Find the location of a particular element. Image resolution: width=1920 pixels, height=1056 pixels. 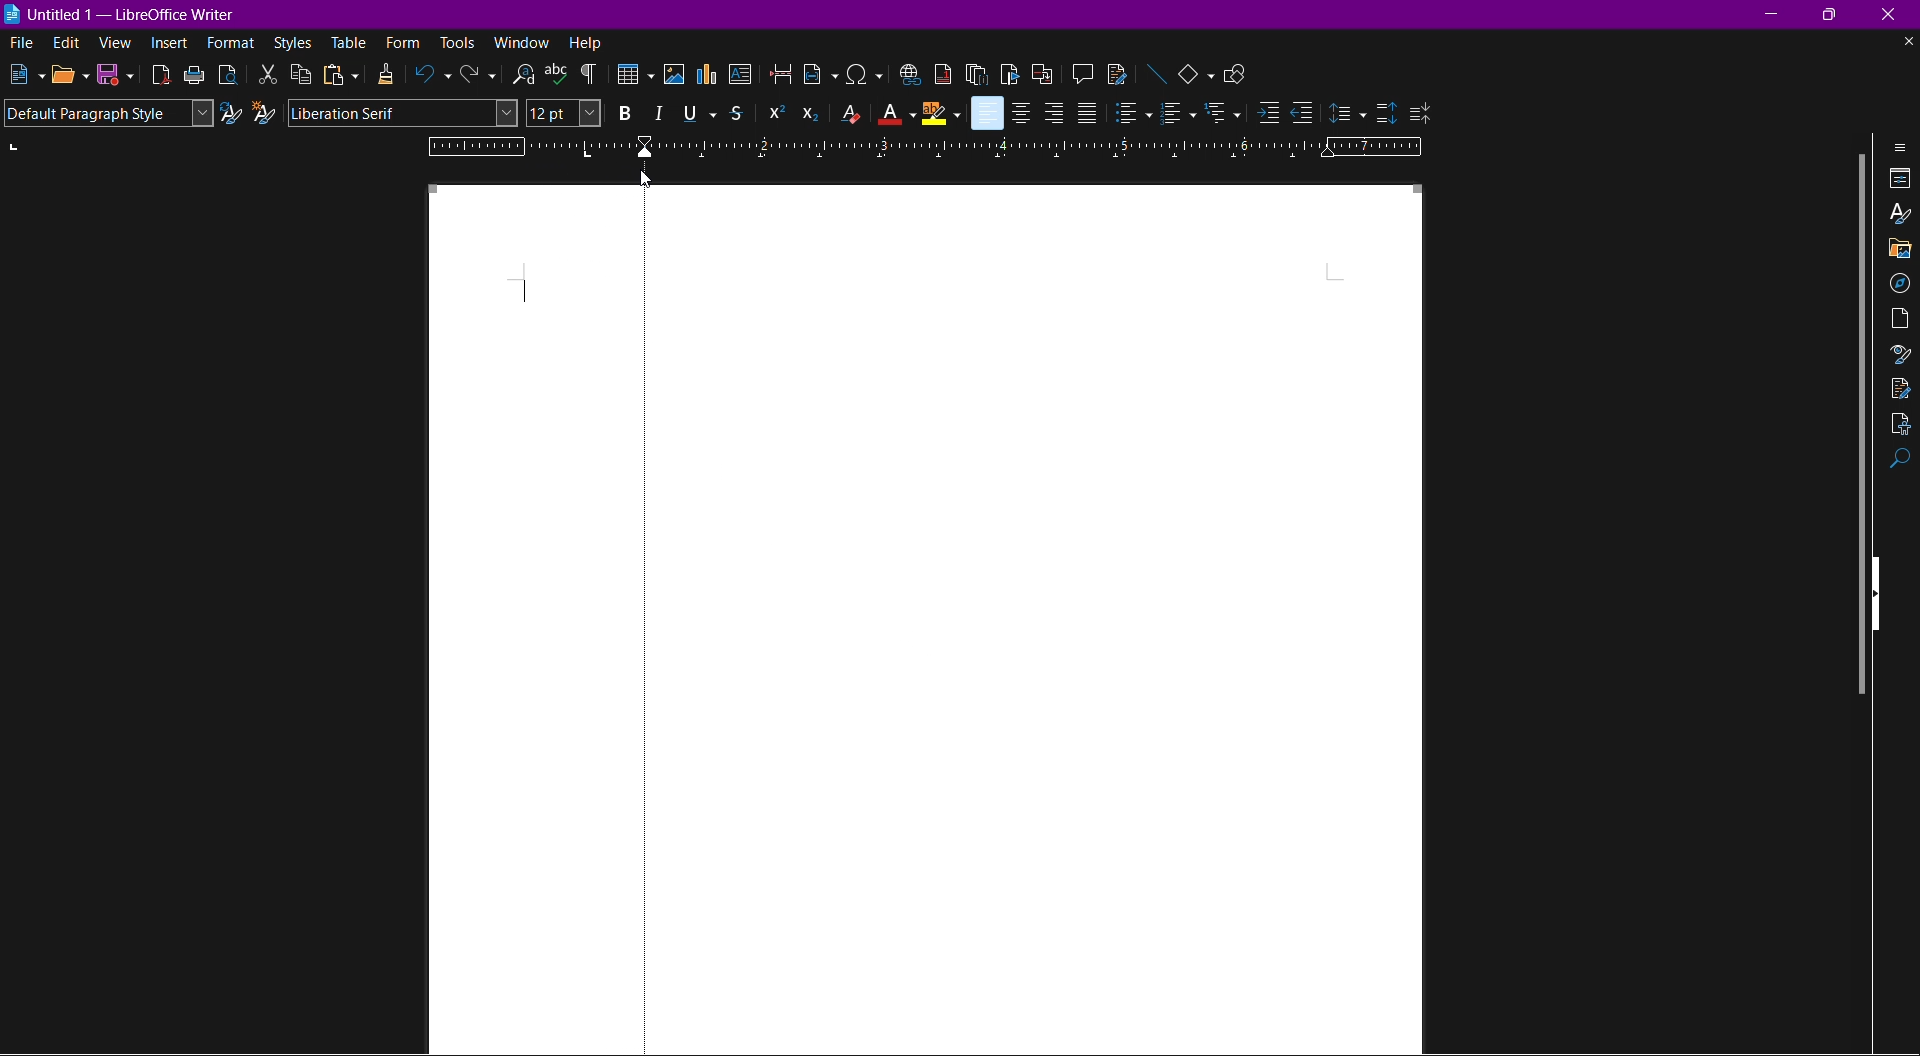

Spellcheck is located at coordinates (556, 74).